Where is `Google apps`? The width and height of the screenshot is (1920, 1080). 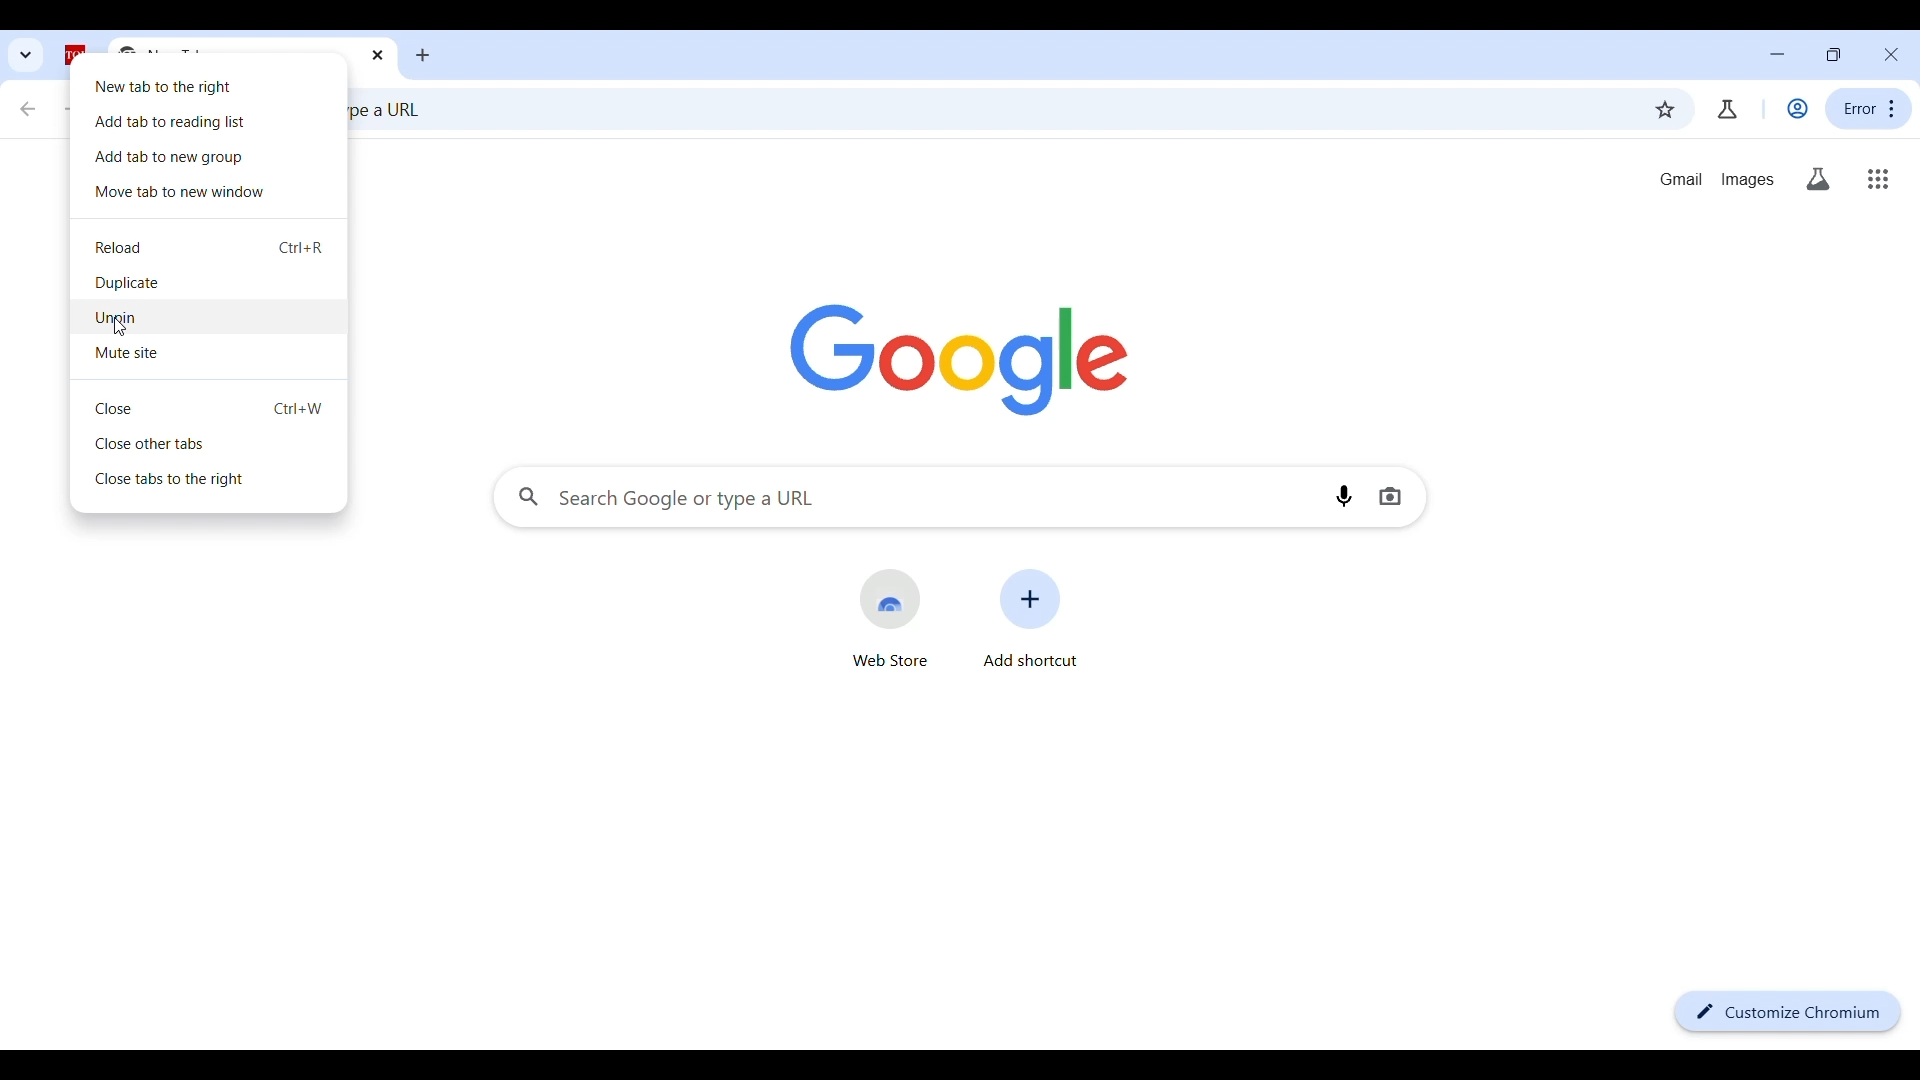 Google apps is located at coordinates (1878, 179).